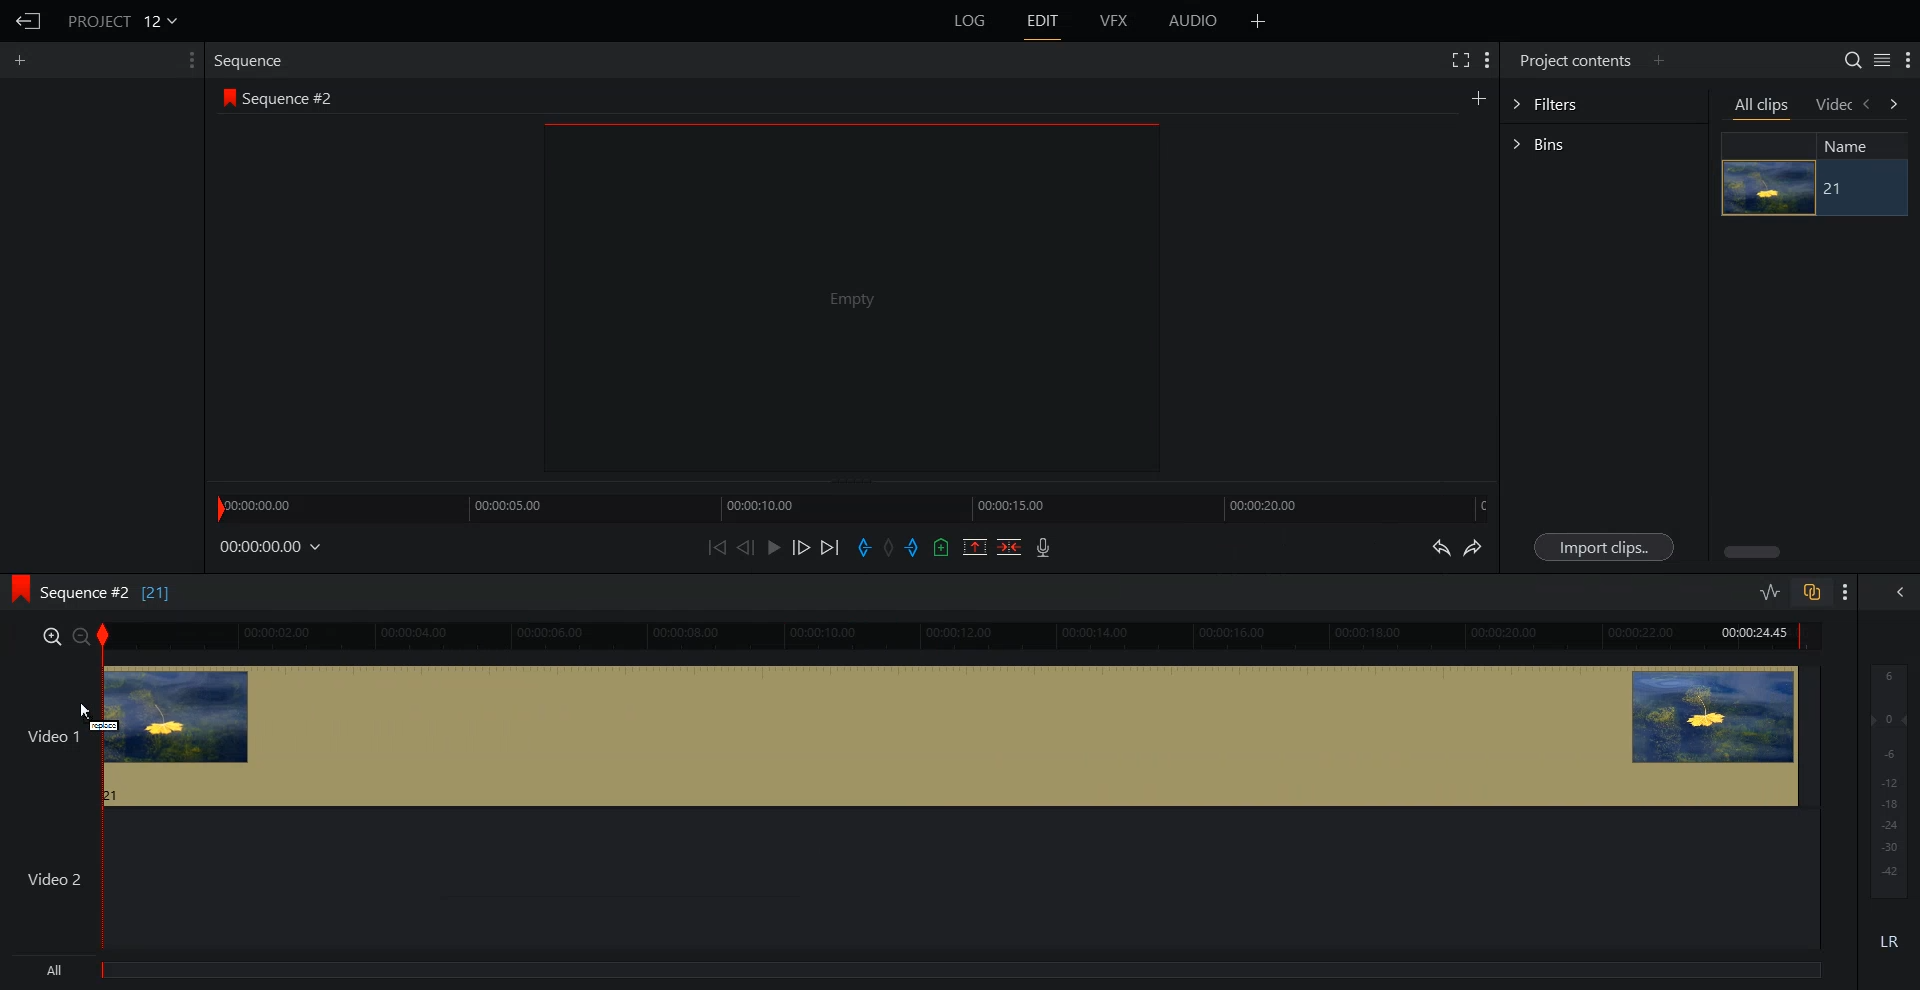 The image size is (1920, 990). I want to click on Toggle between list and tile view, so click(1878, 61).